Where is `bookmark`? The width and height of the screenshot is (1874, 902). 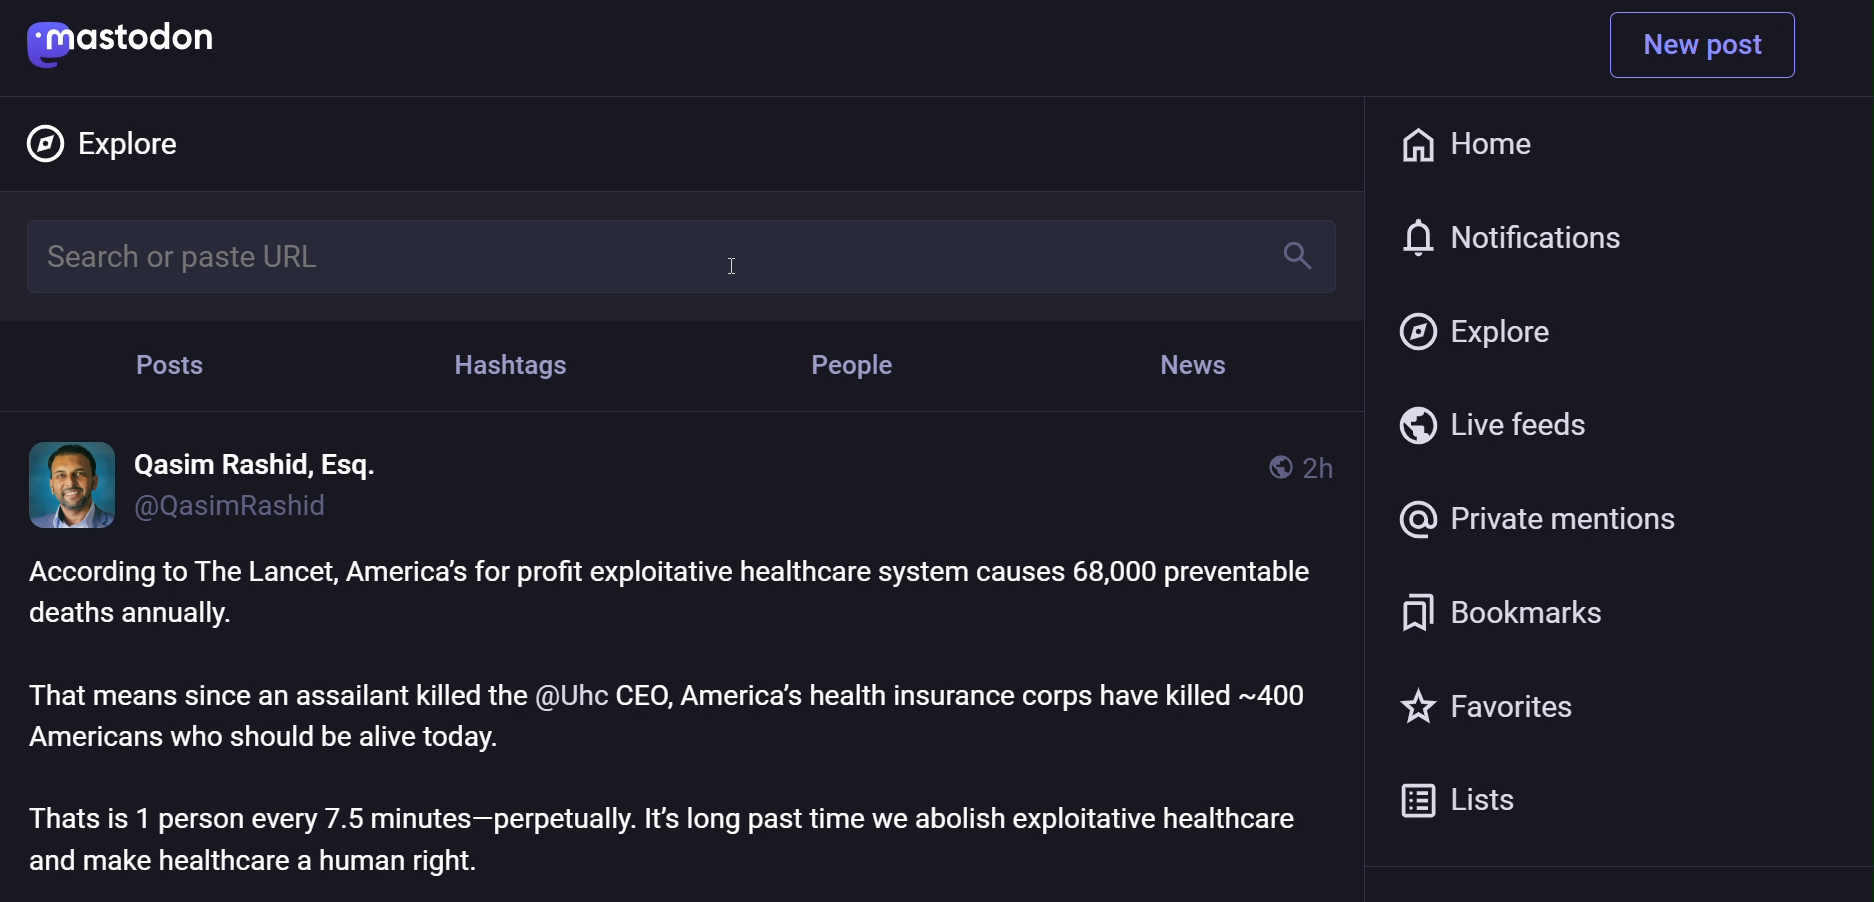
bookmark is located at coordinates (1495, 611).